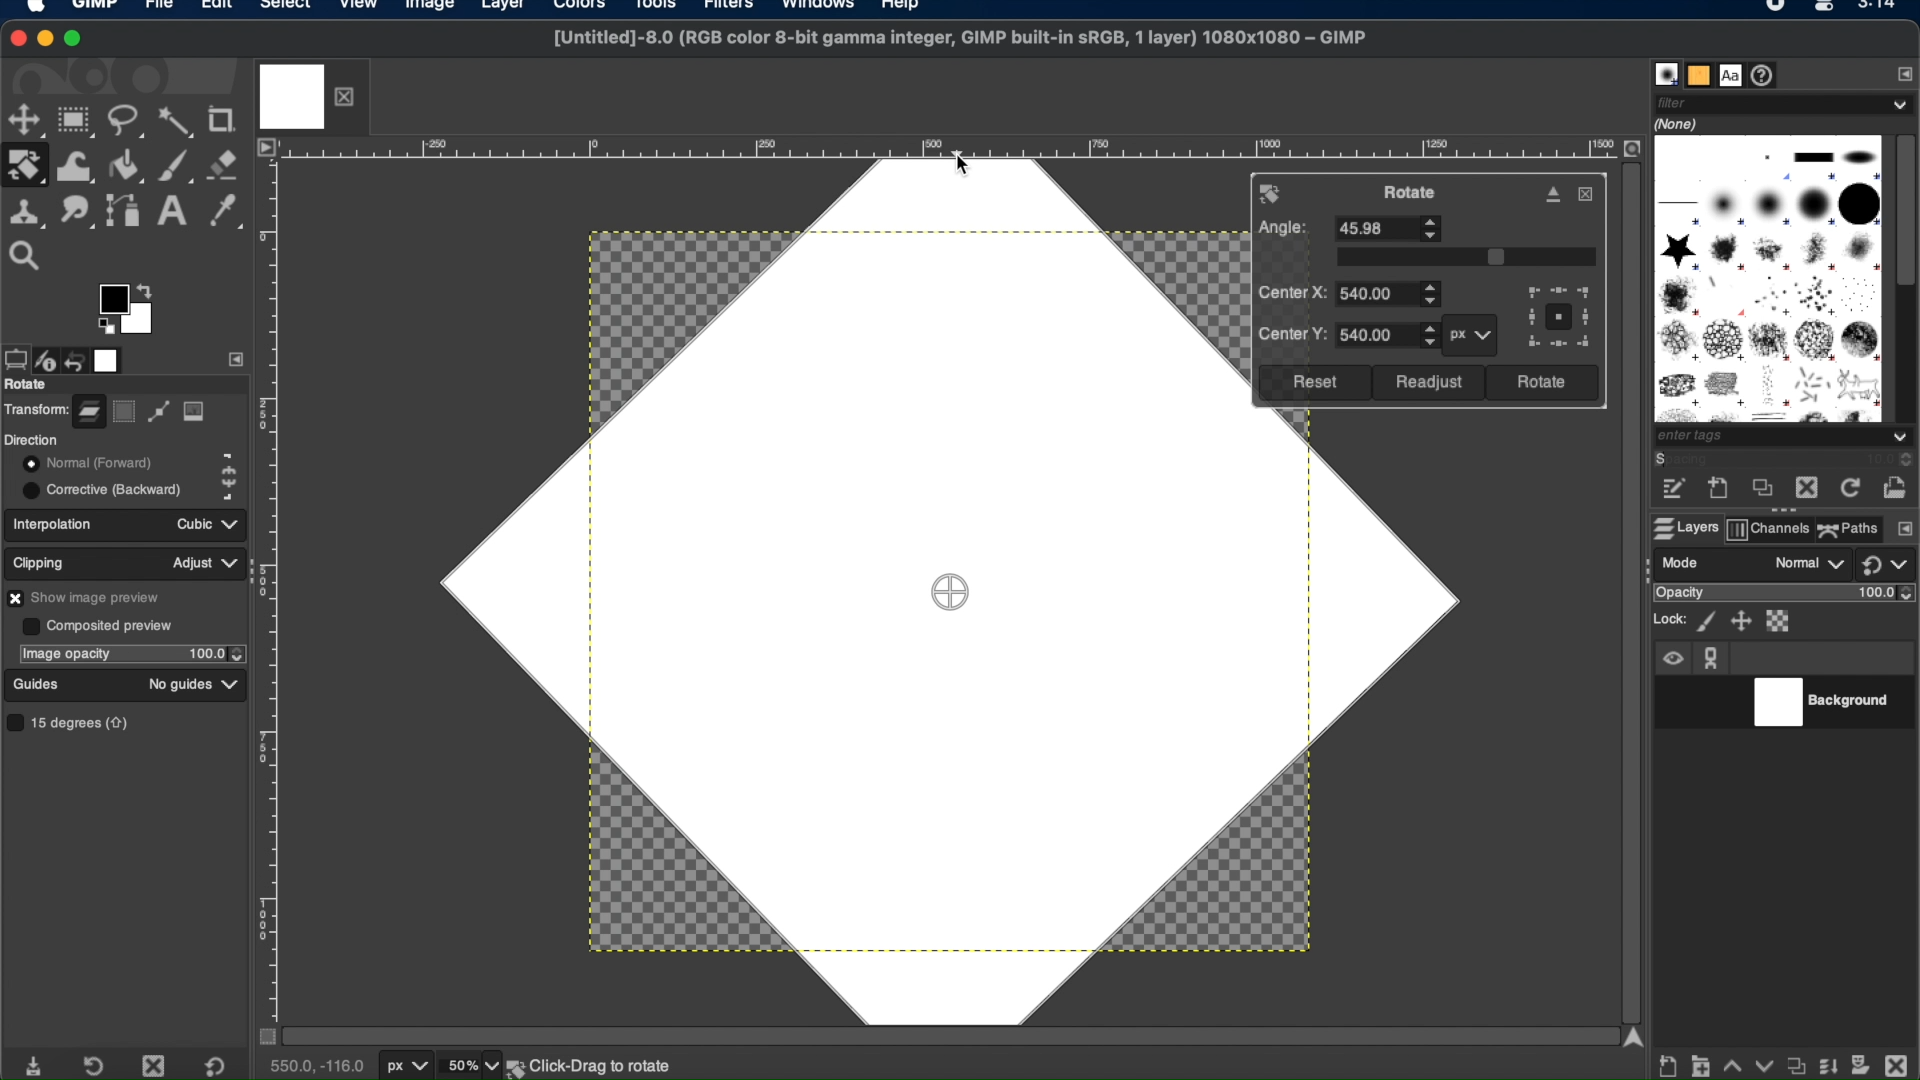 This screenshot has height=1080, width=1920. I want to click on layer, so click(500, 8).